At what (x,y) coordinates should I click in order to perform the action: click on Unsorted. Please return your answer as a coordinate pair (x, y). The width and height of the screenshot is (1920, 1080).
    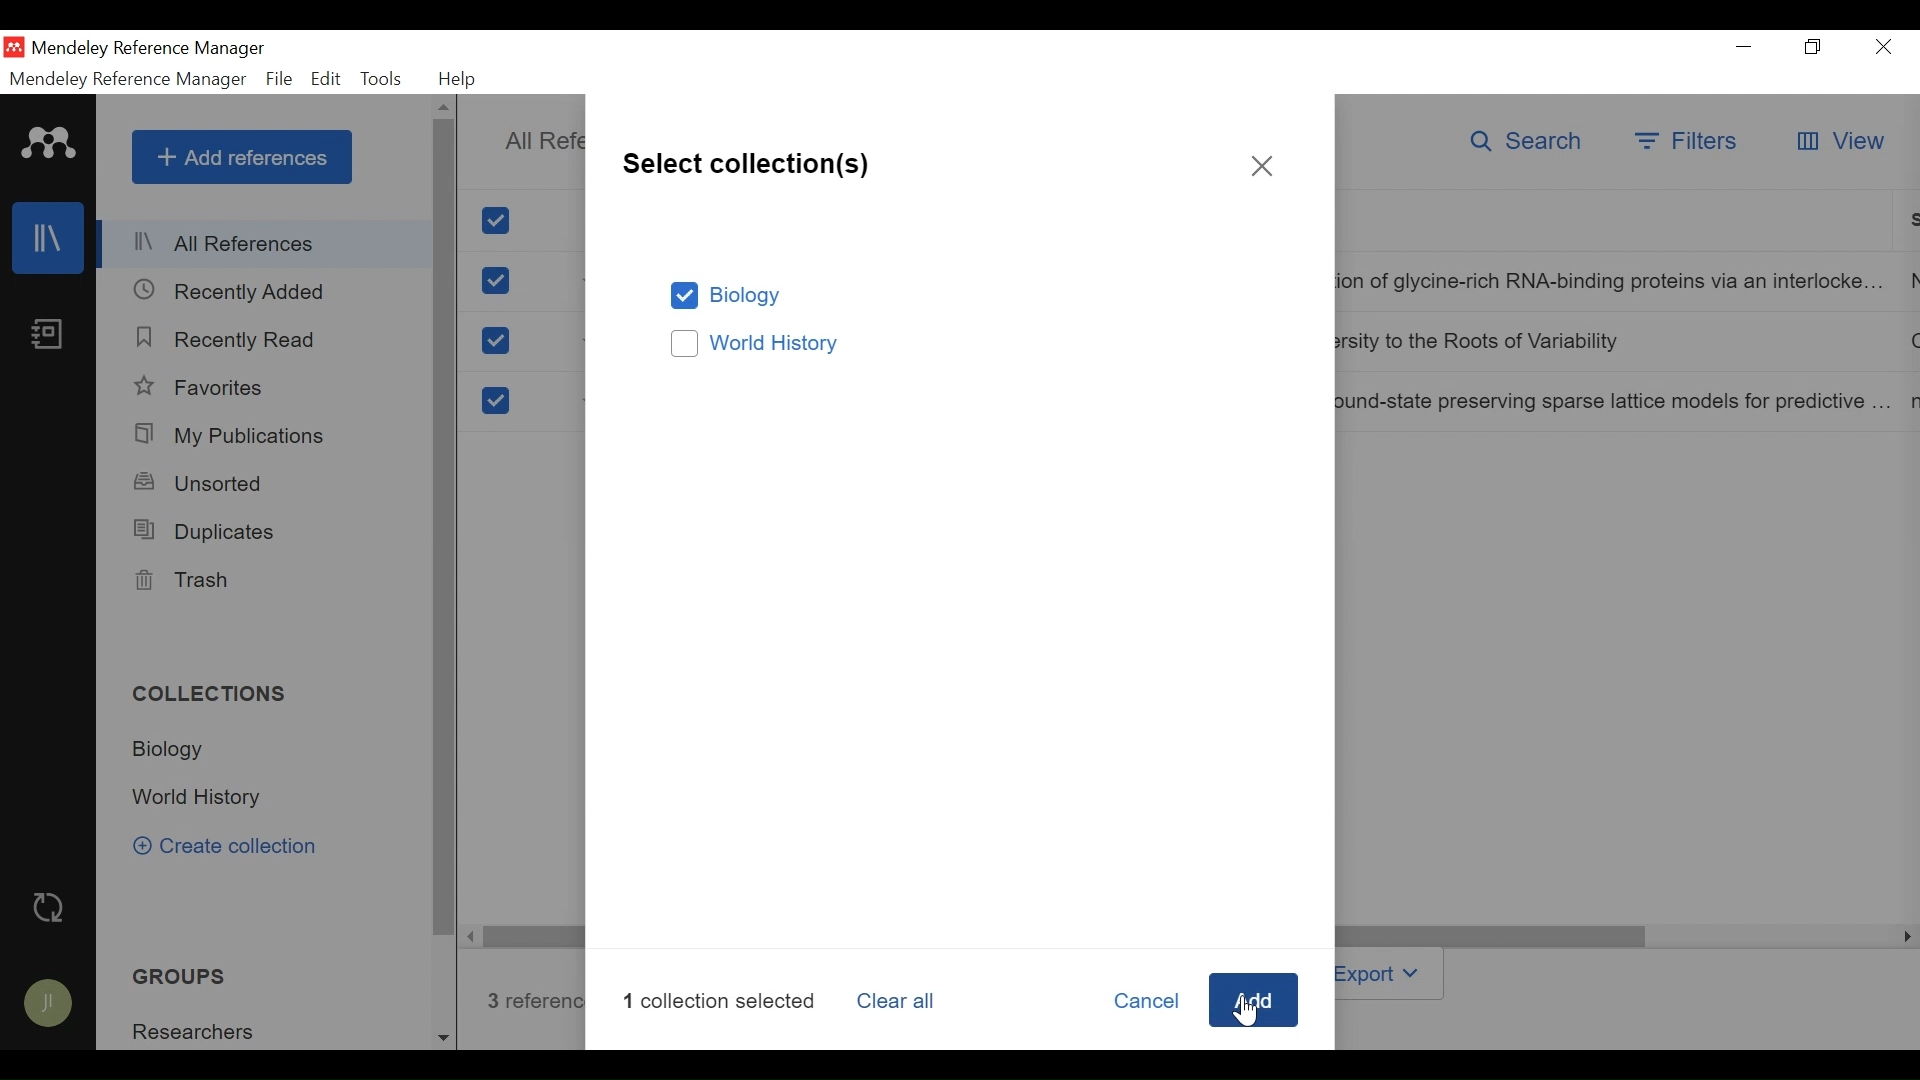
    Looking at the image, I should click on (202, 483).